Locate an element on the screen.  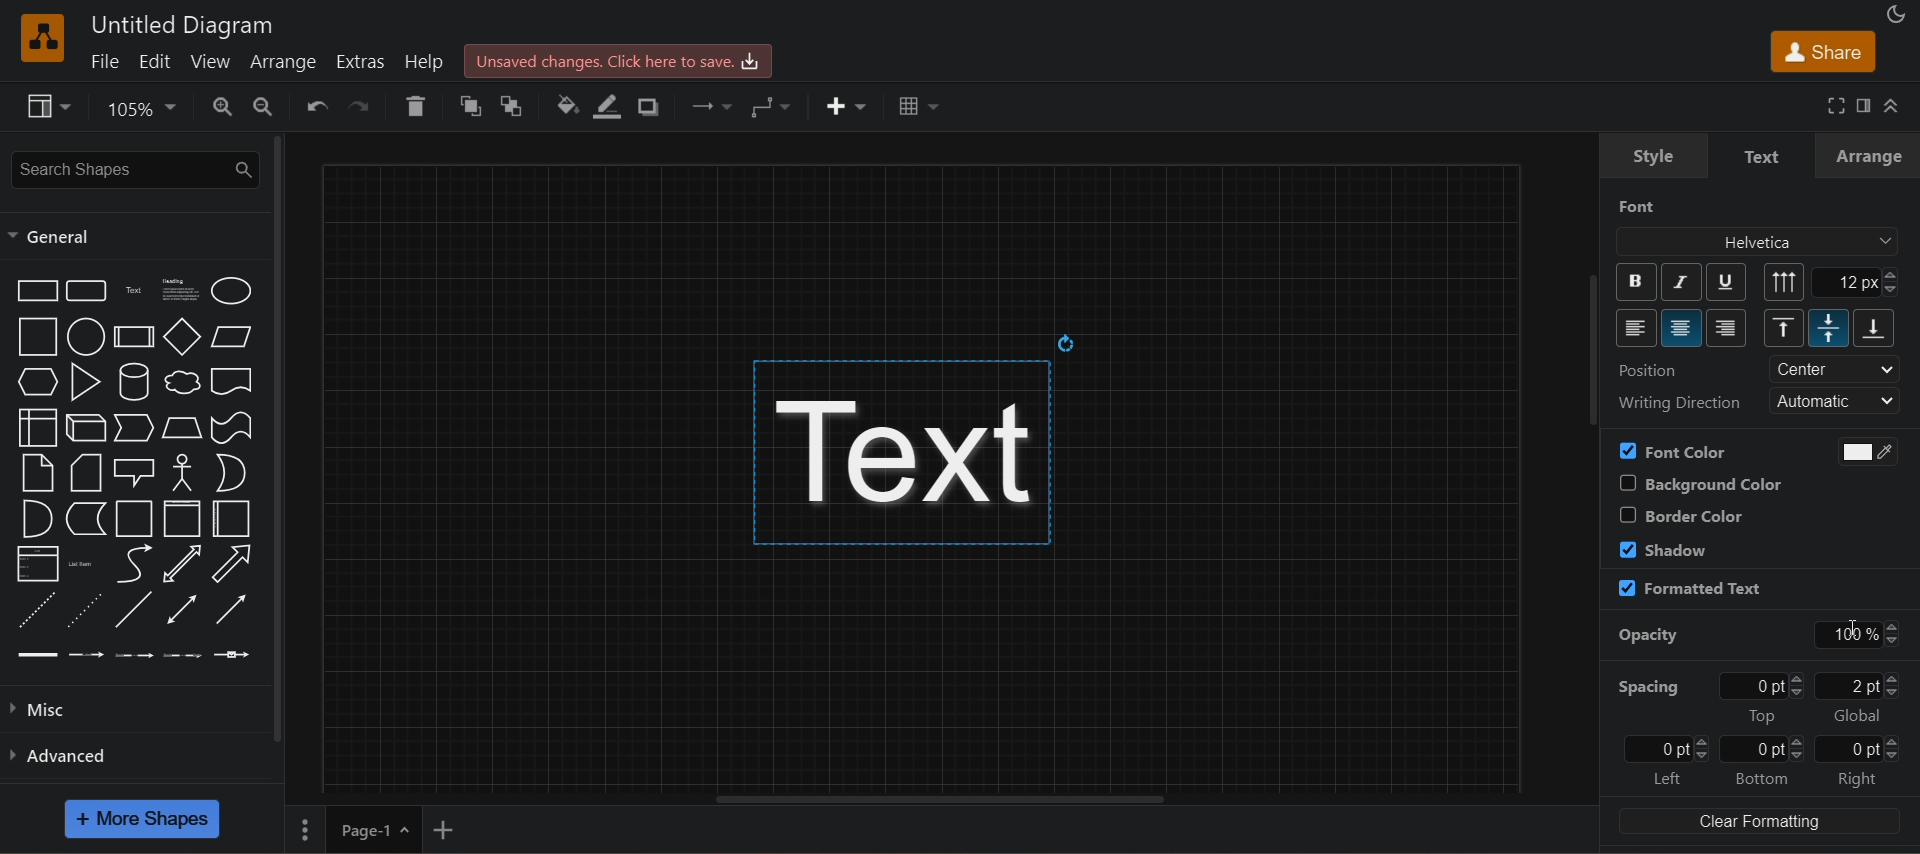
note is located at coordinates (38, 473).